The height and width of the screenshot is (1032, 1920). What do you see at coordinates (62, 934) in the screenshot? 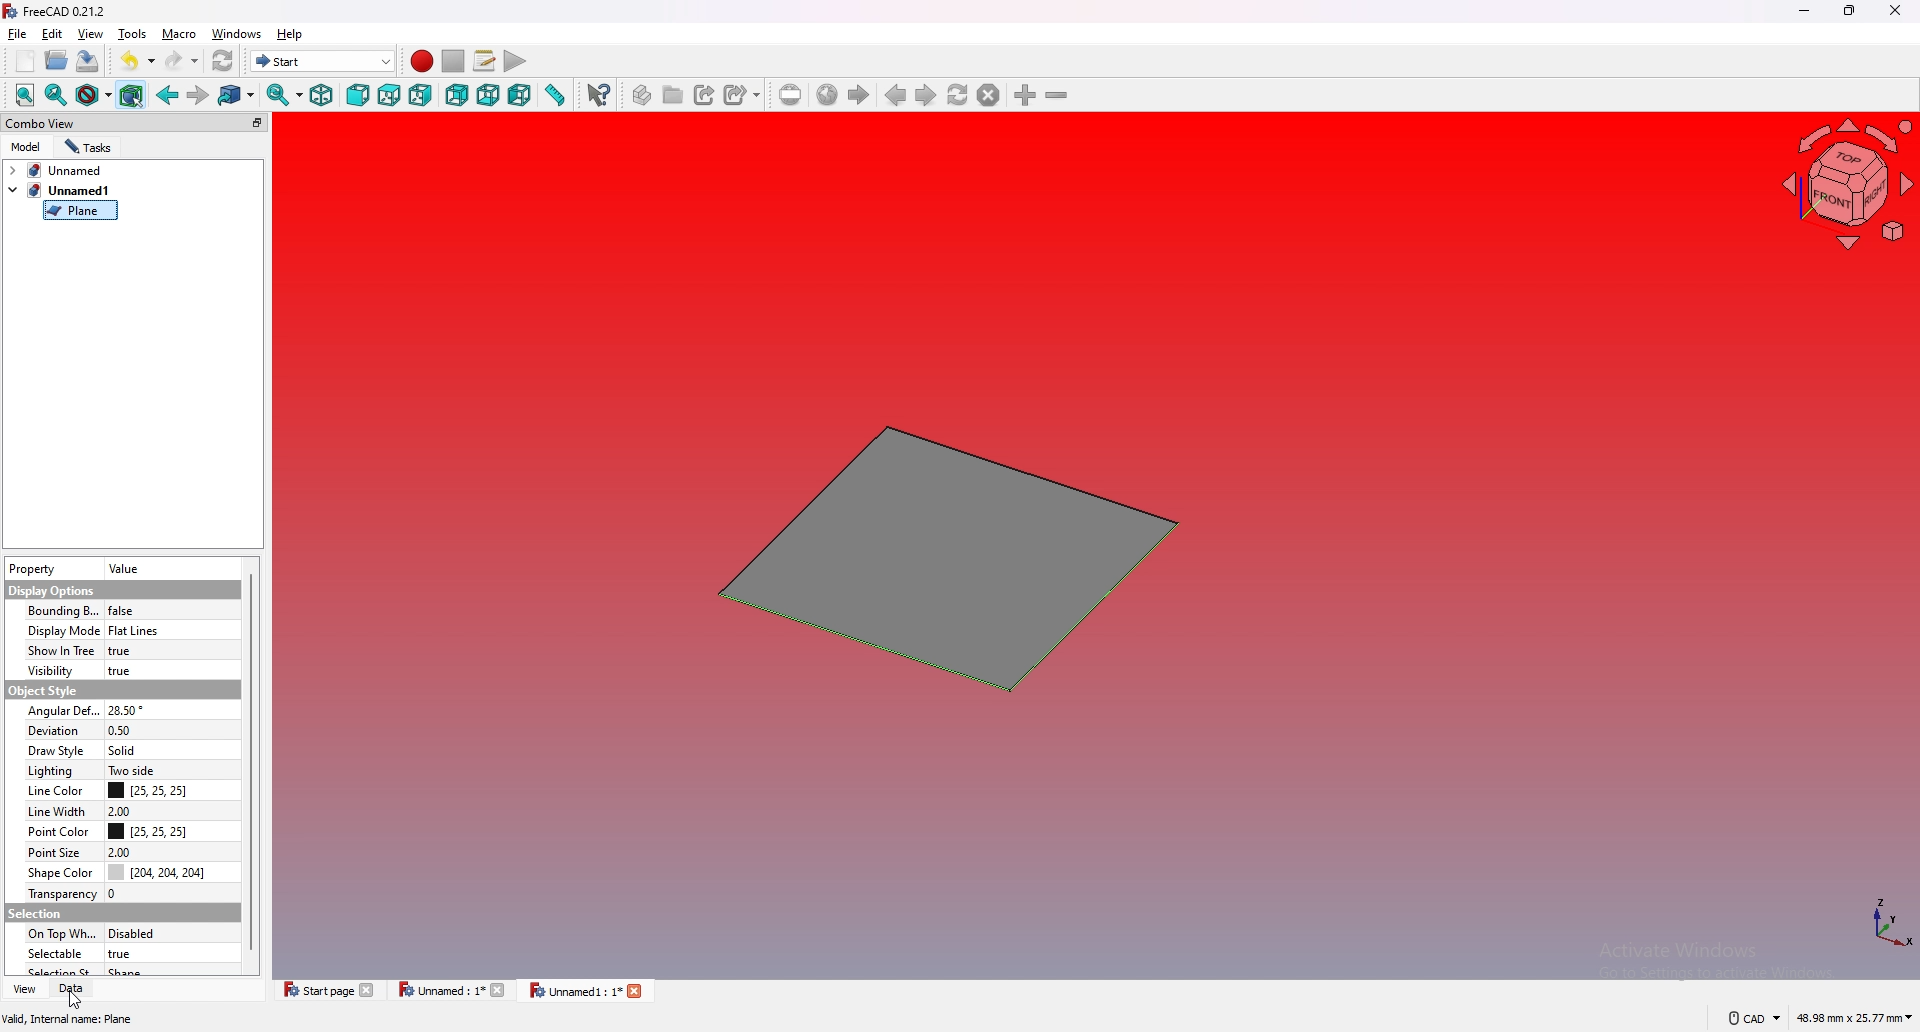
I see `on top when selected` at bounding box center [62, 934].